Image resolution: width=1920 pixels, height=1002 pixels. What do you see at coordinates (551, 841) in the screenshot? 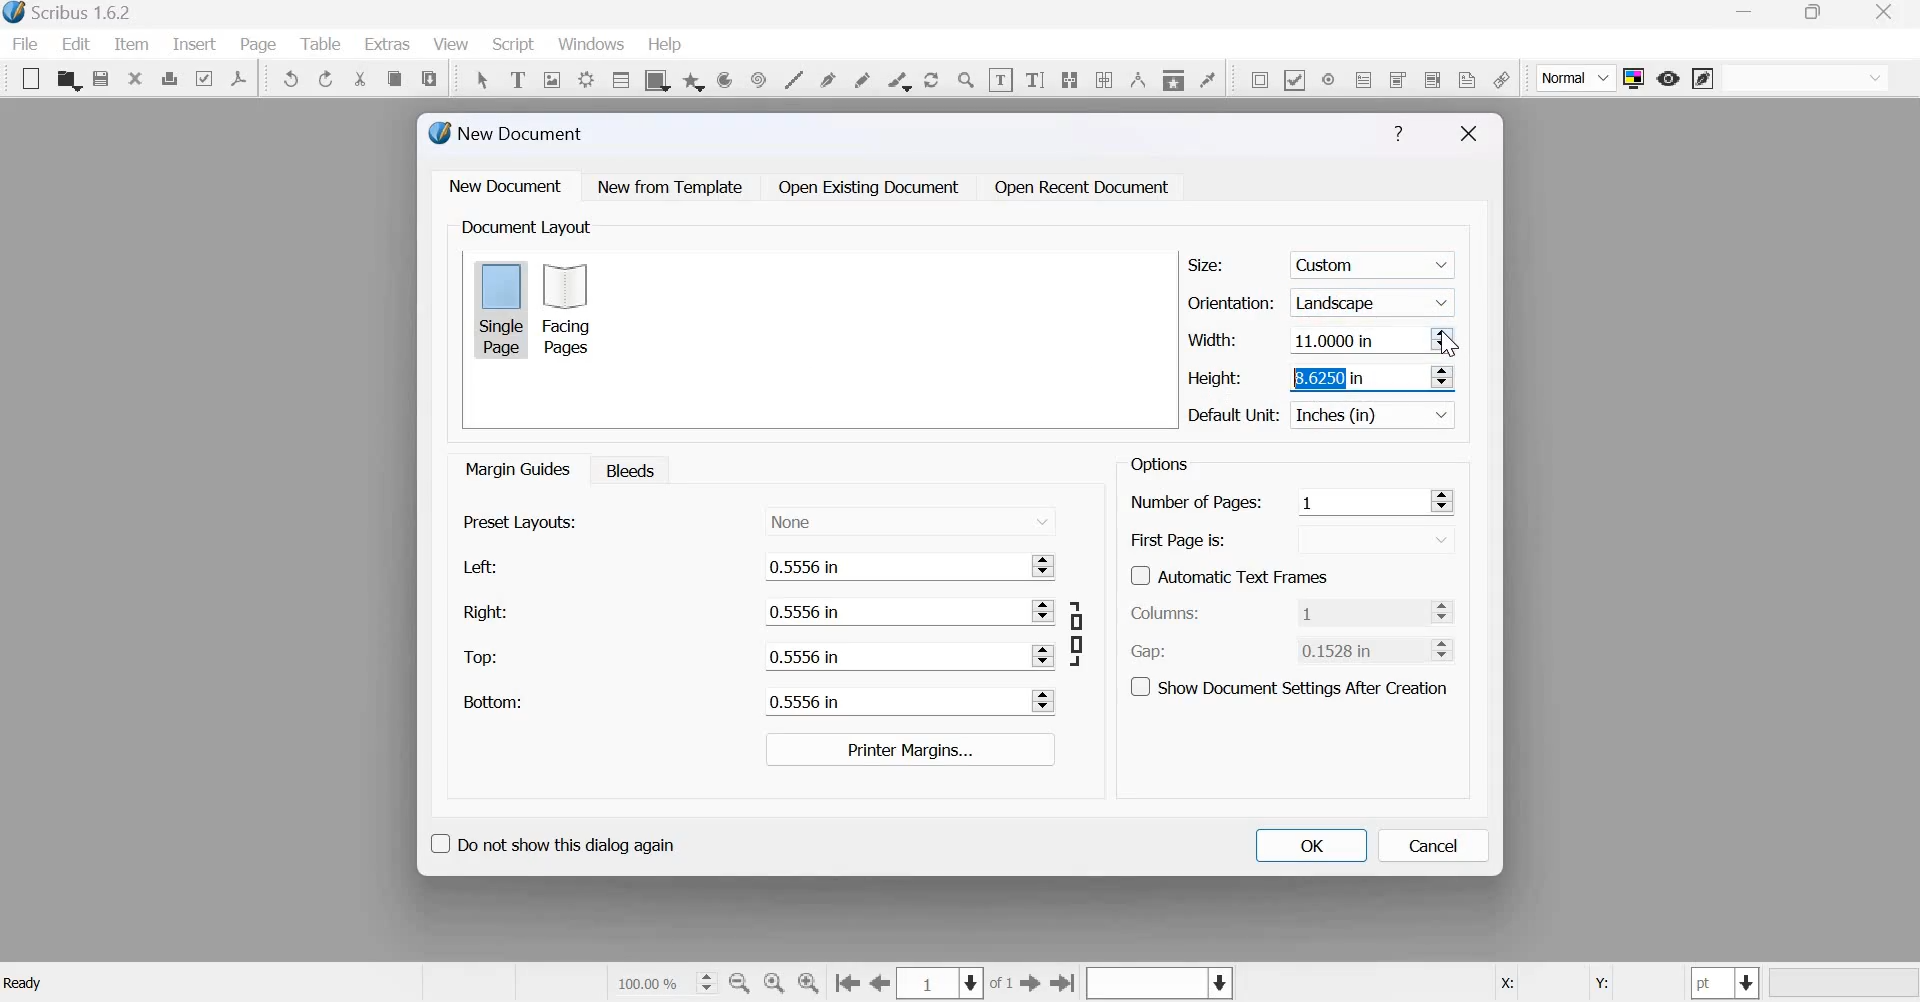
I see `Do not show this dialog again` at bounding box center [551, 841].